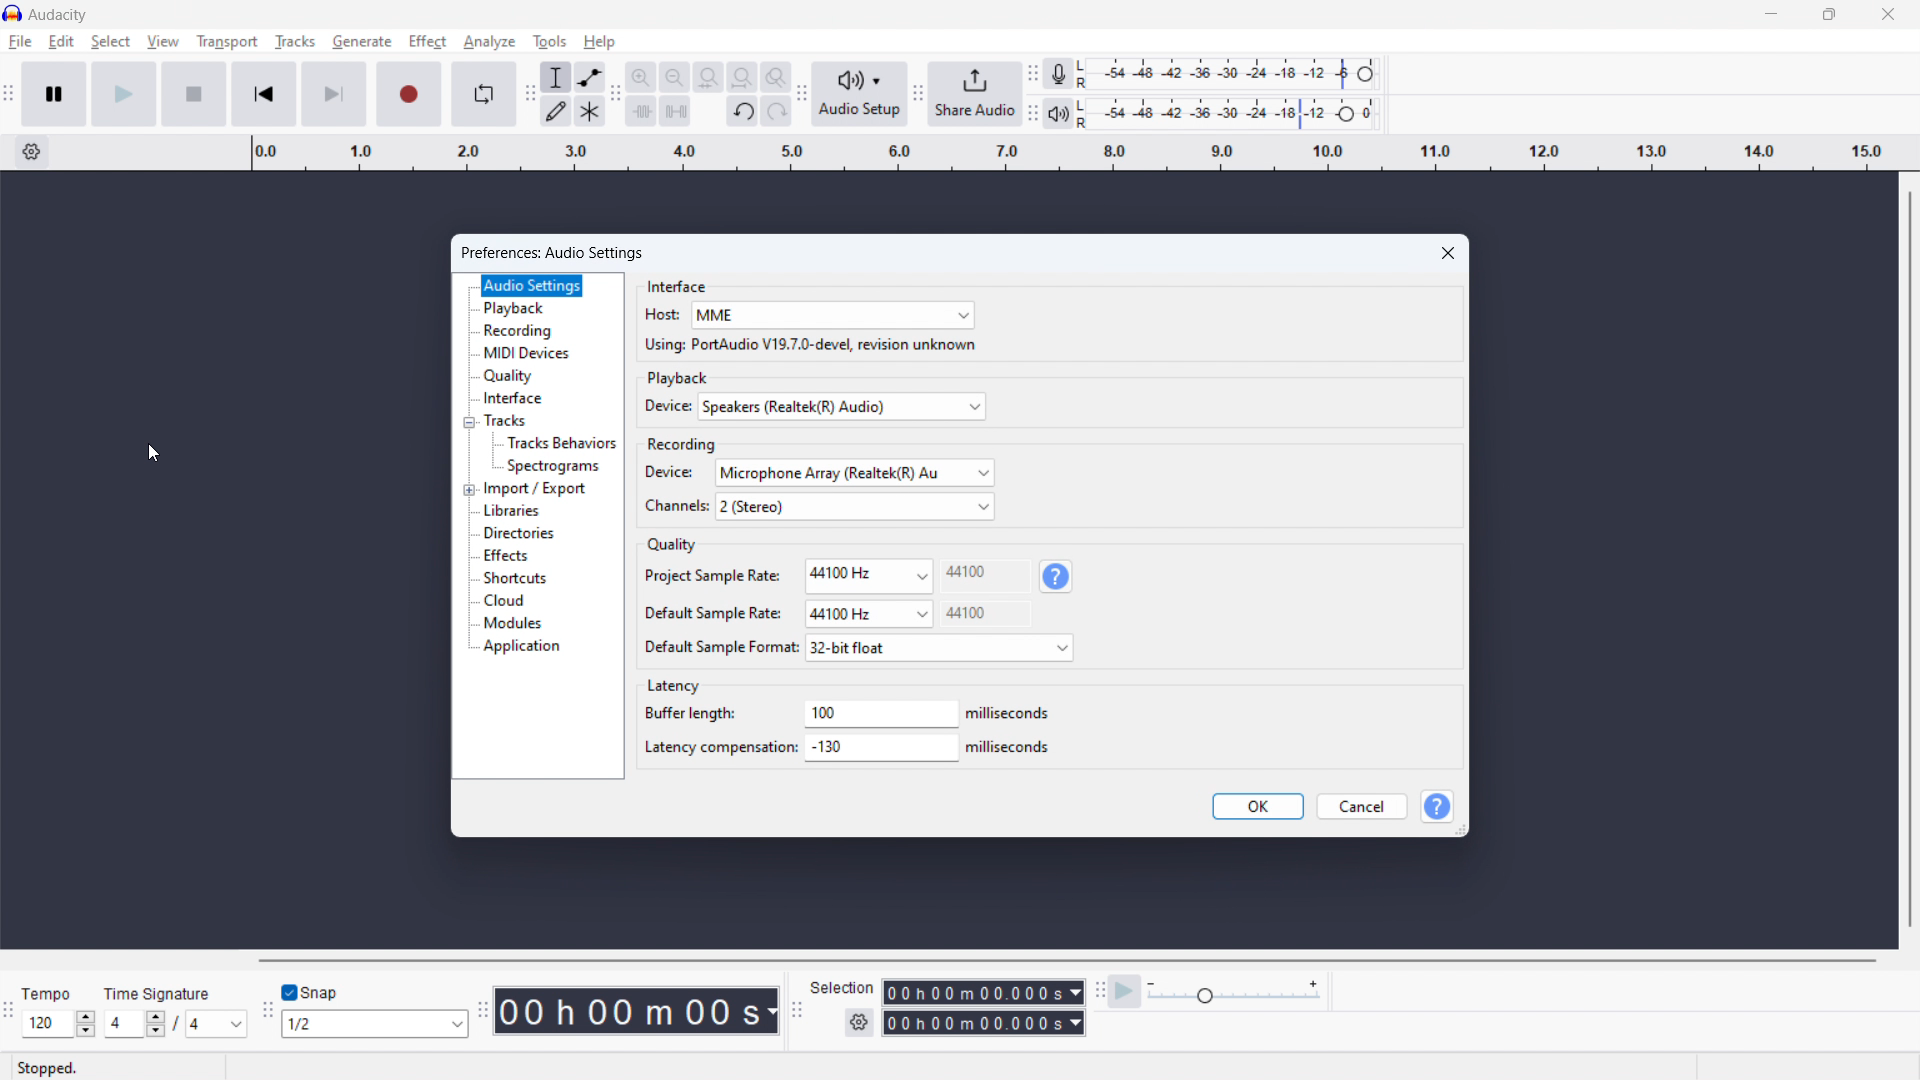 Image resolution: width=1920 pixels, height=1080 pixels. I want to click on directories, so click(519, 534).